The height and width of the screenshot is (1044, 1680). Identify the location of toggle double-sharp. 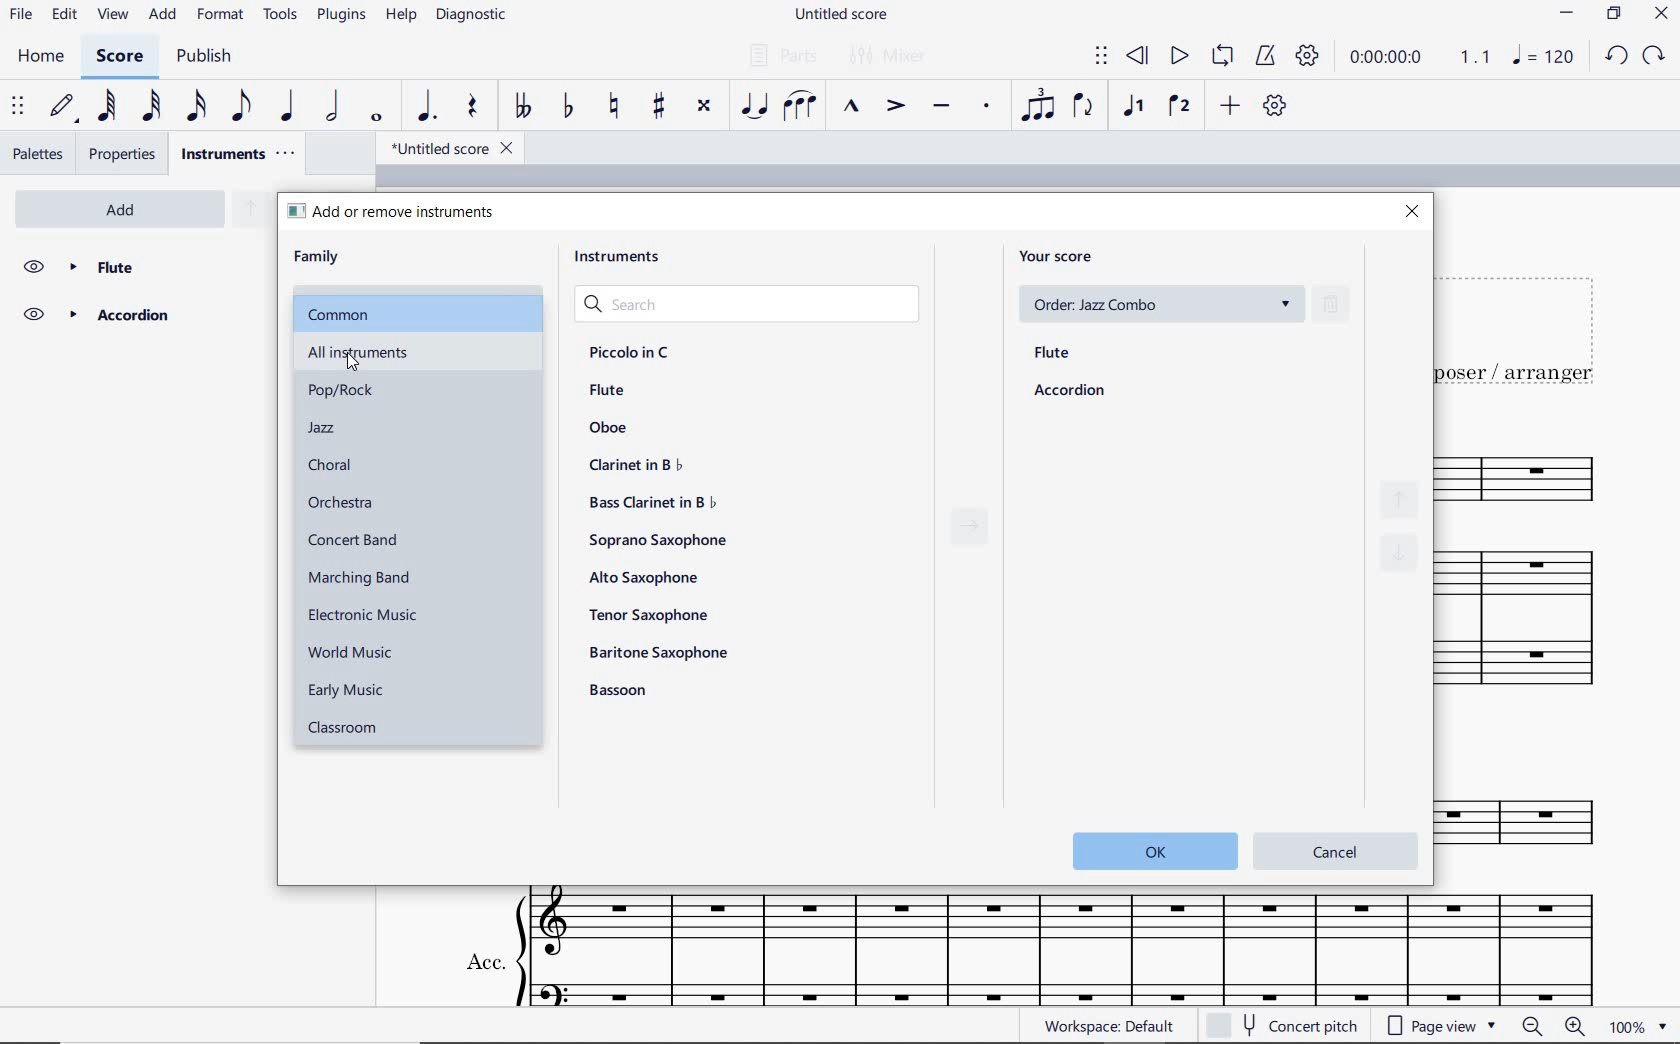
(704, 109).